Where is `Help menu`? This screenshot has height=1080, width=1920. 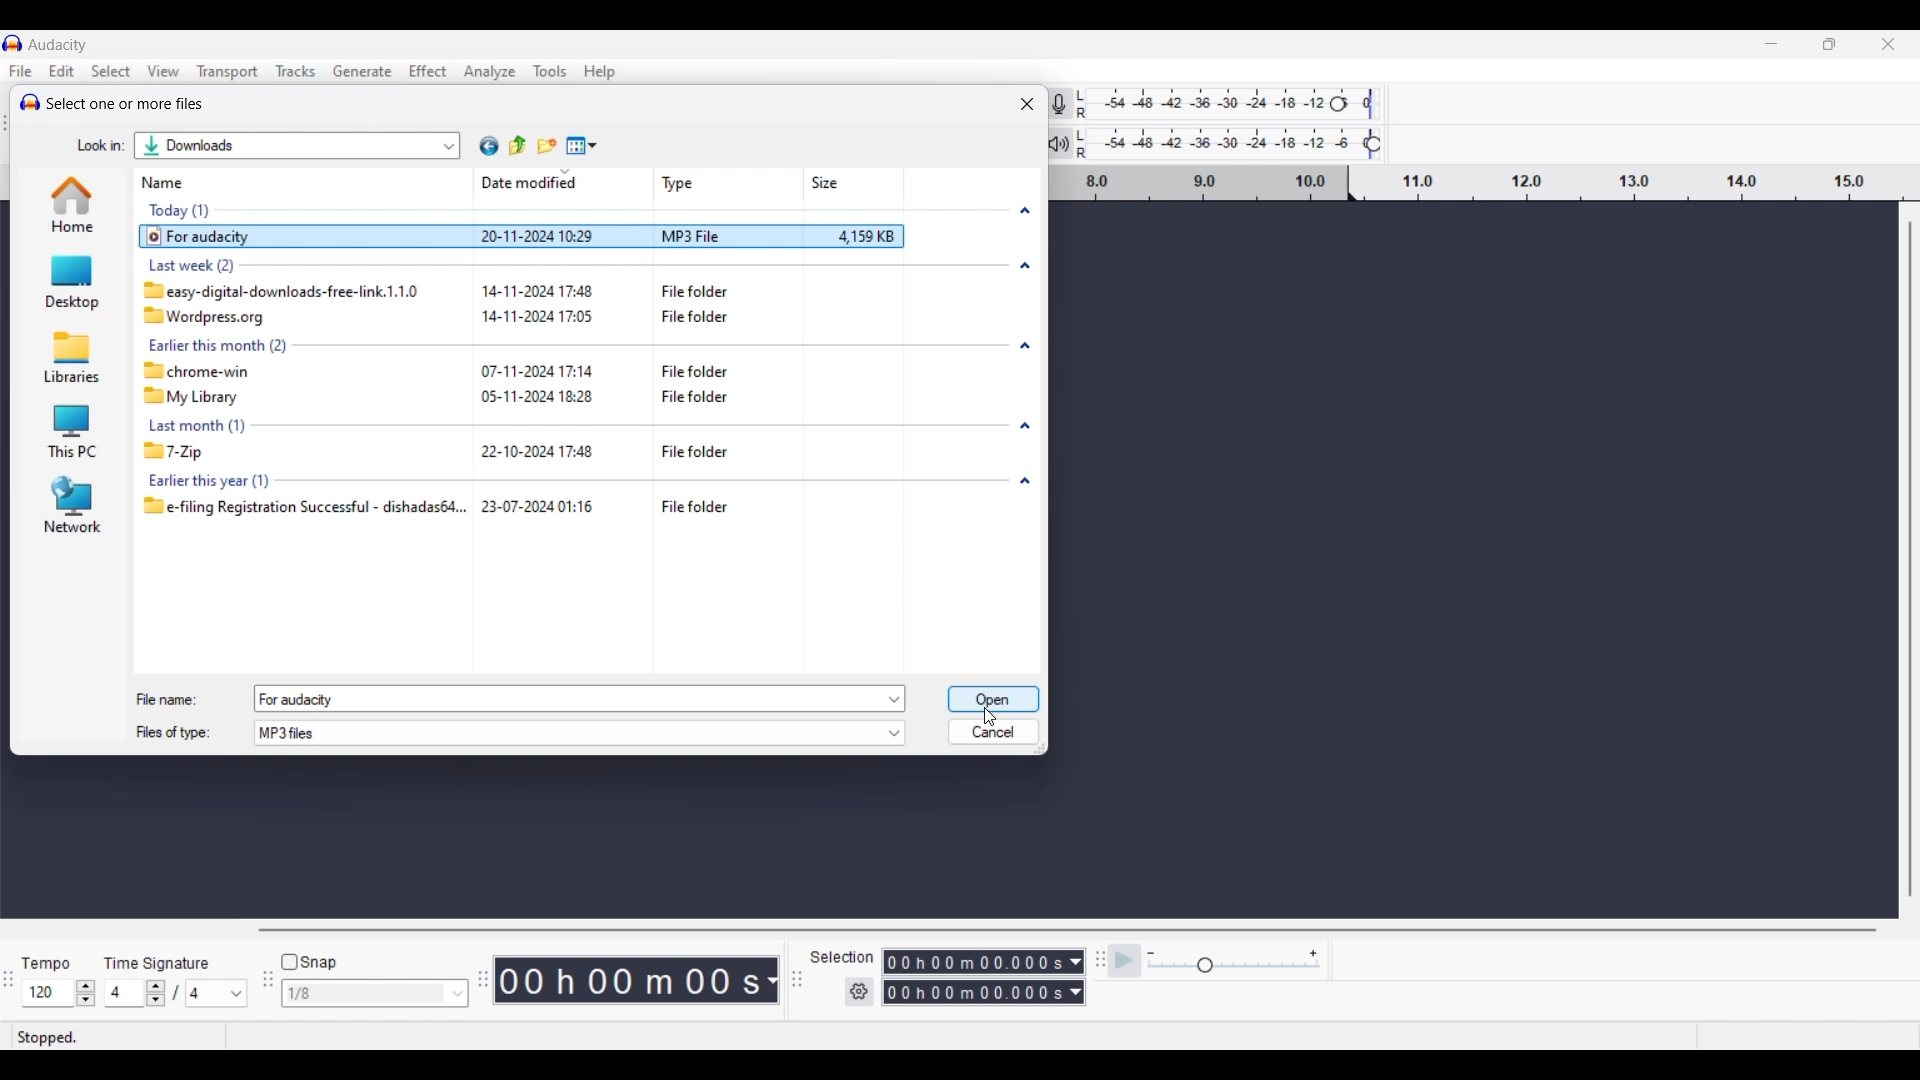
Help menu is located at coordinates (600, 72).